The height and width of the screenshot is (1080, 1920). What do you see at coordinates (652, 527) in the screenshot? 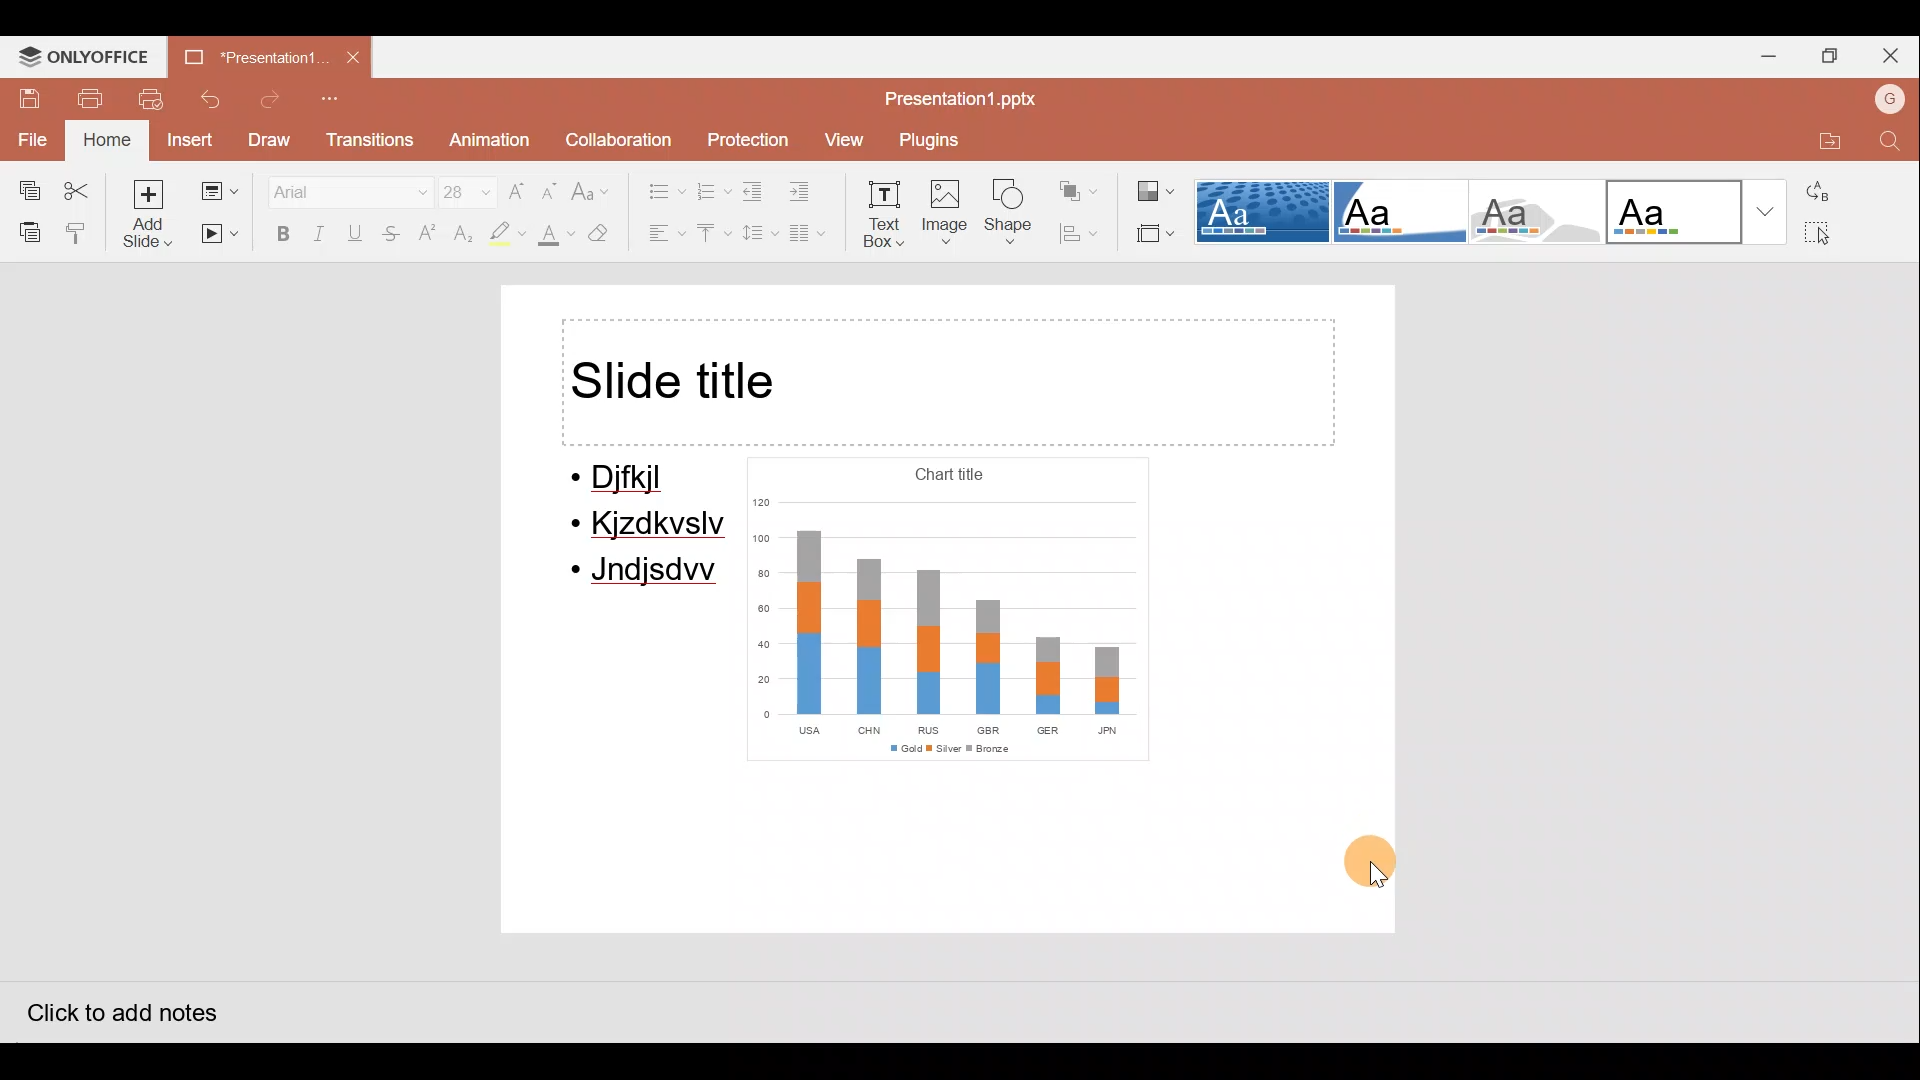
I see `Kjzdkvslv` at bounding box center [652, 527].